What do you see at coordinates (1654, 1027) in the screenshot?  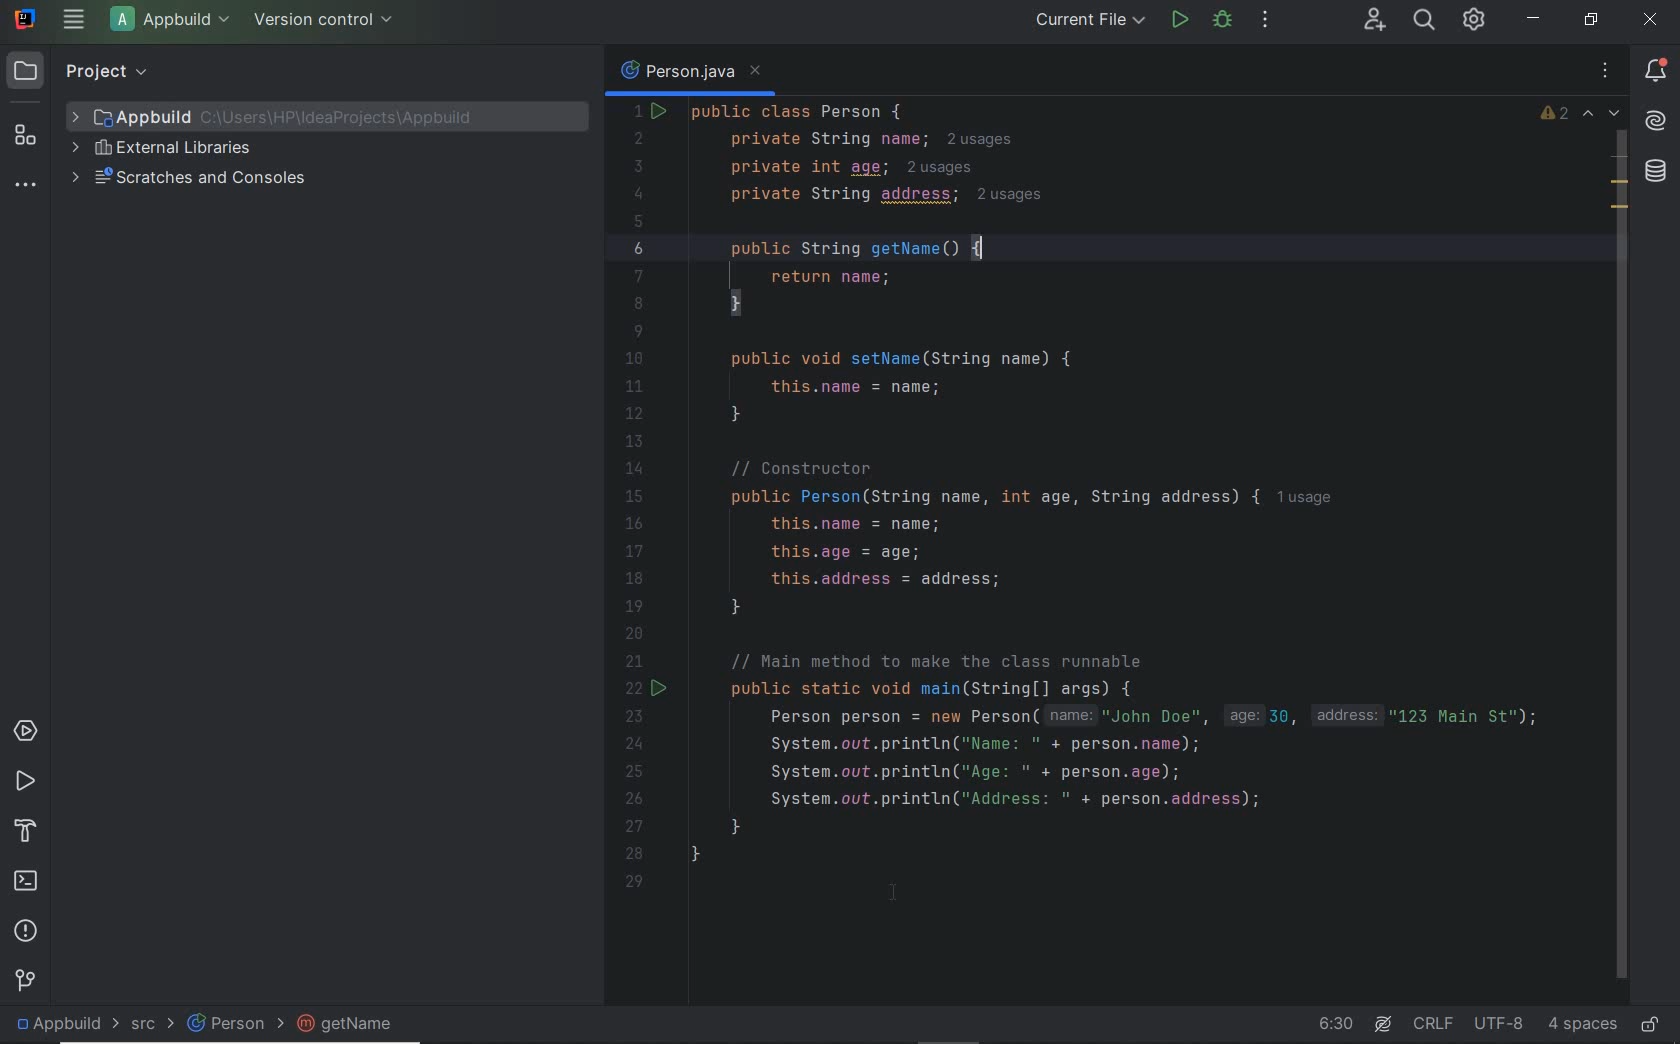 I see `make file ready only` at bounding box center [1654, 1027].